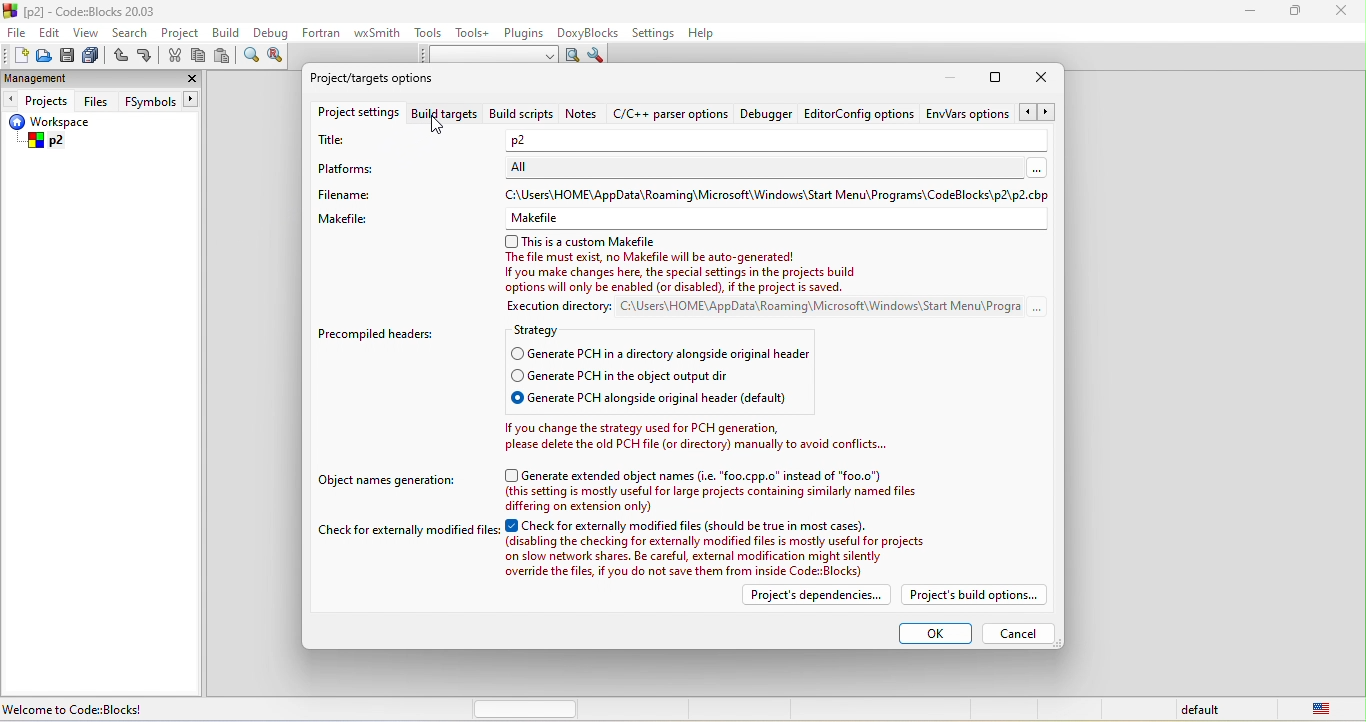 Image resolution: width=1366 pixels, height=722 pixels. I want to click on all, so click(783, 166).